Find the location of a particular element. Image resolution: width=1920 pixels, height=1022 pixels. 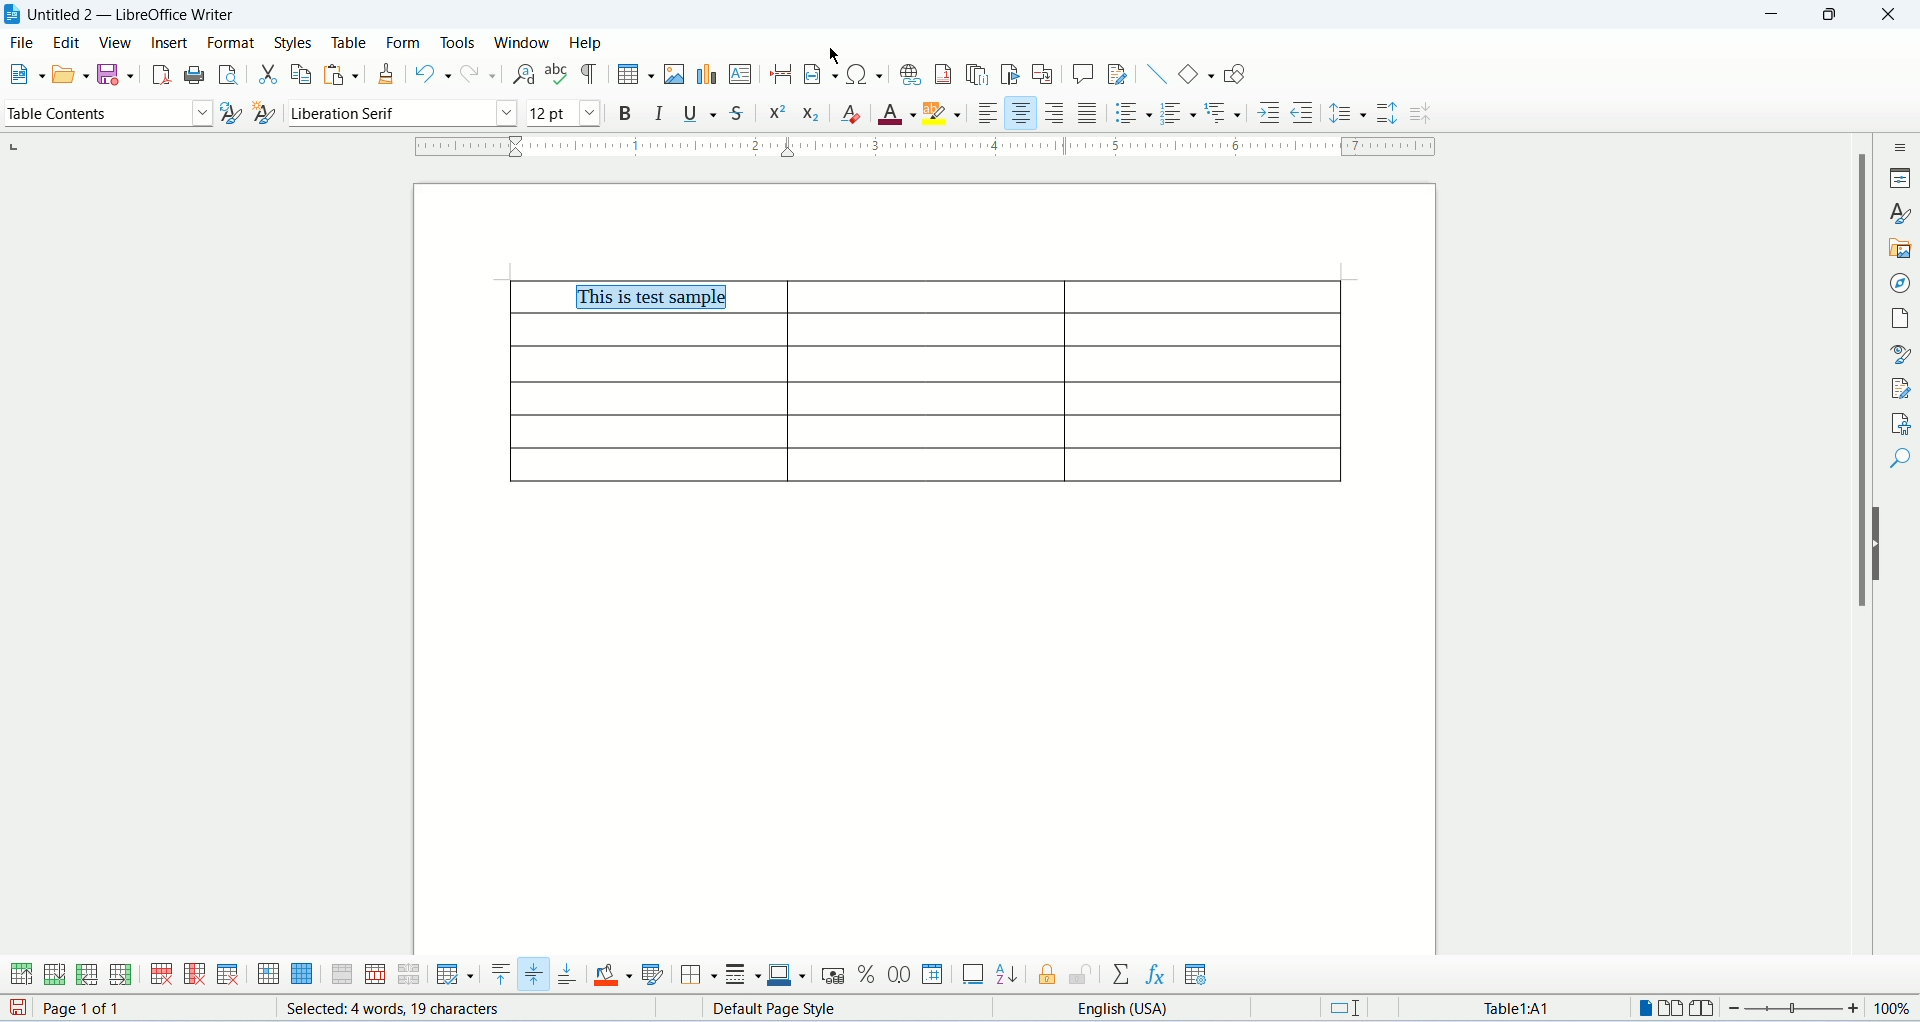

font name is located at coordinates (403, 115).